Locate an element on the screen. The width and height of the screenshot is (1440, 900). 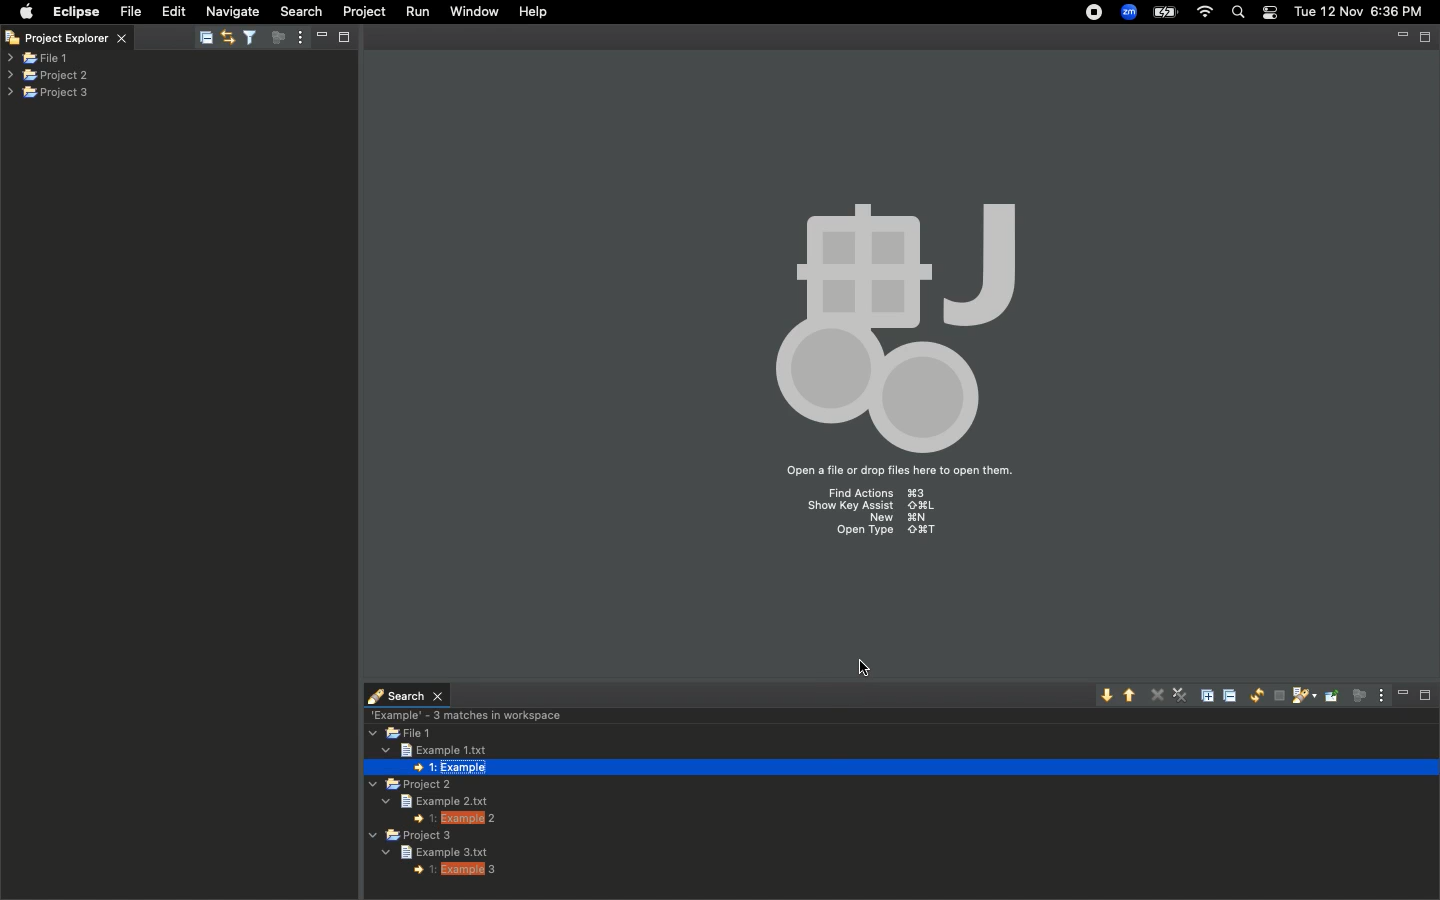
Show previous searches is located at coordinates (1302, 696).